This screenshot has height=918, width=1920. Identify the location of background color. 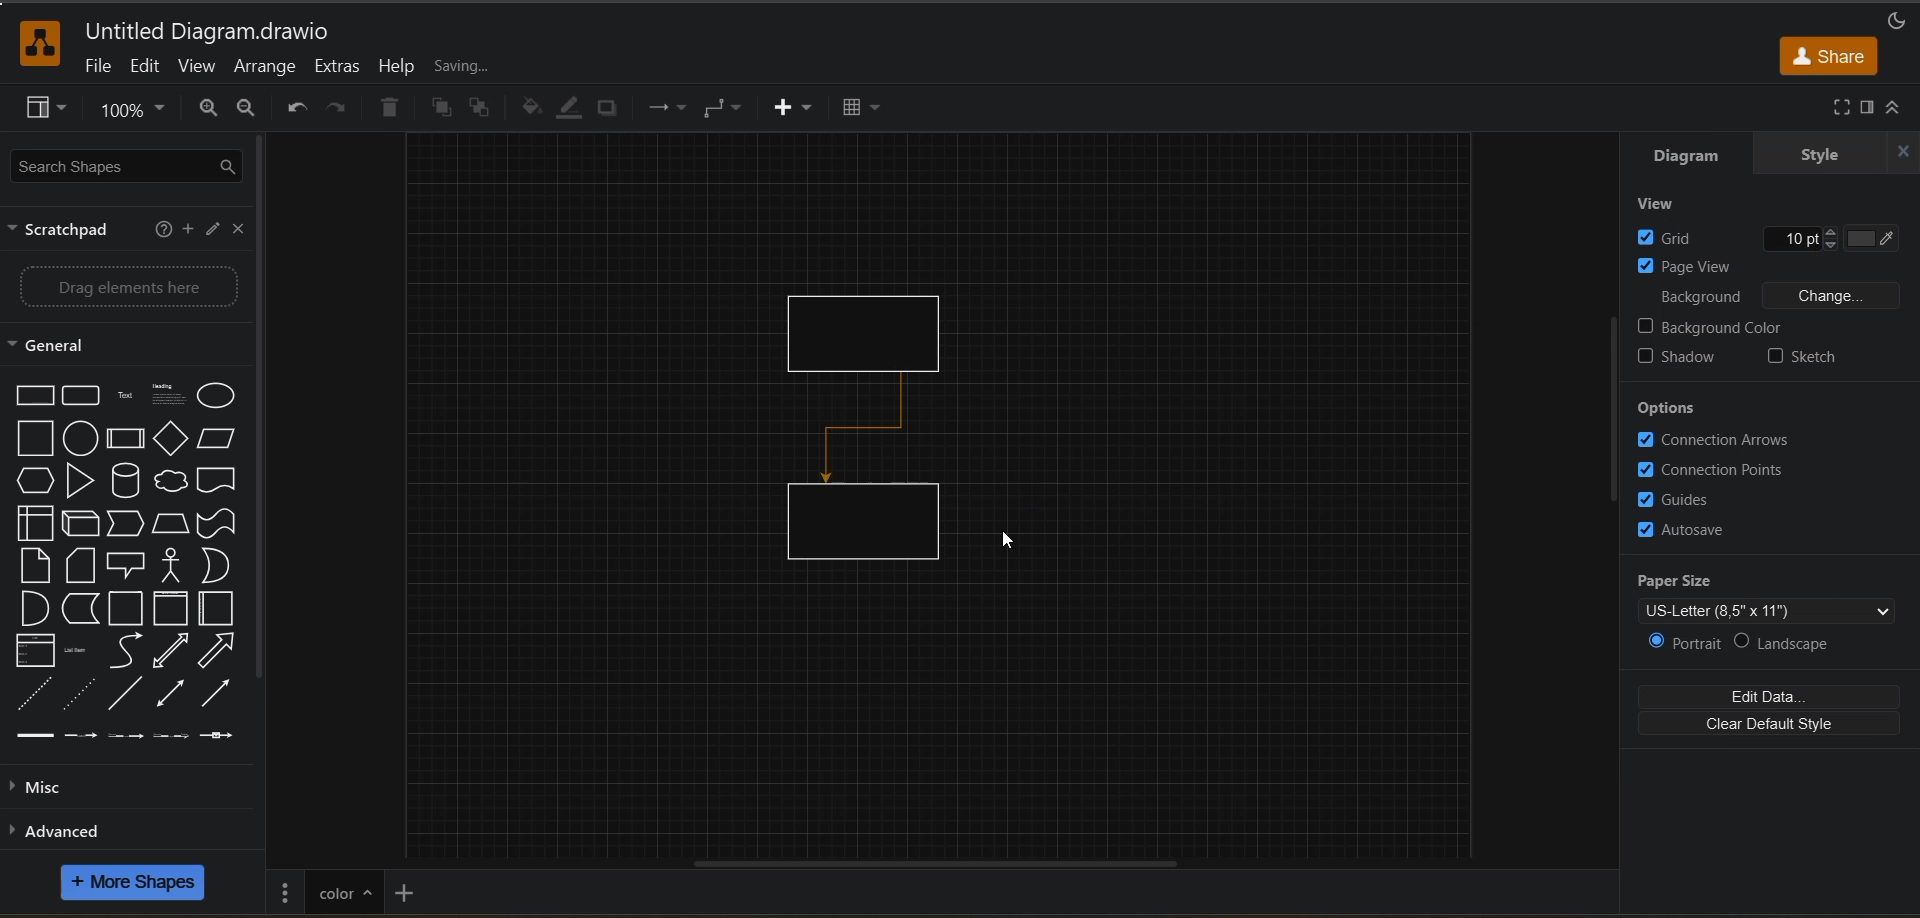
(1712, 327).